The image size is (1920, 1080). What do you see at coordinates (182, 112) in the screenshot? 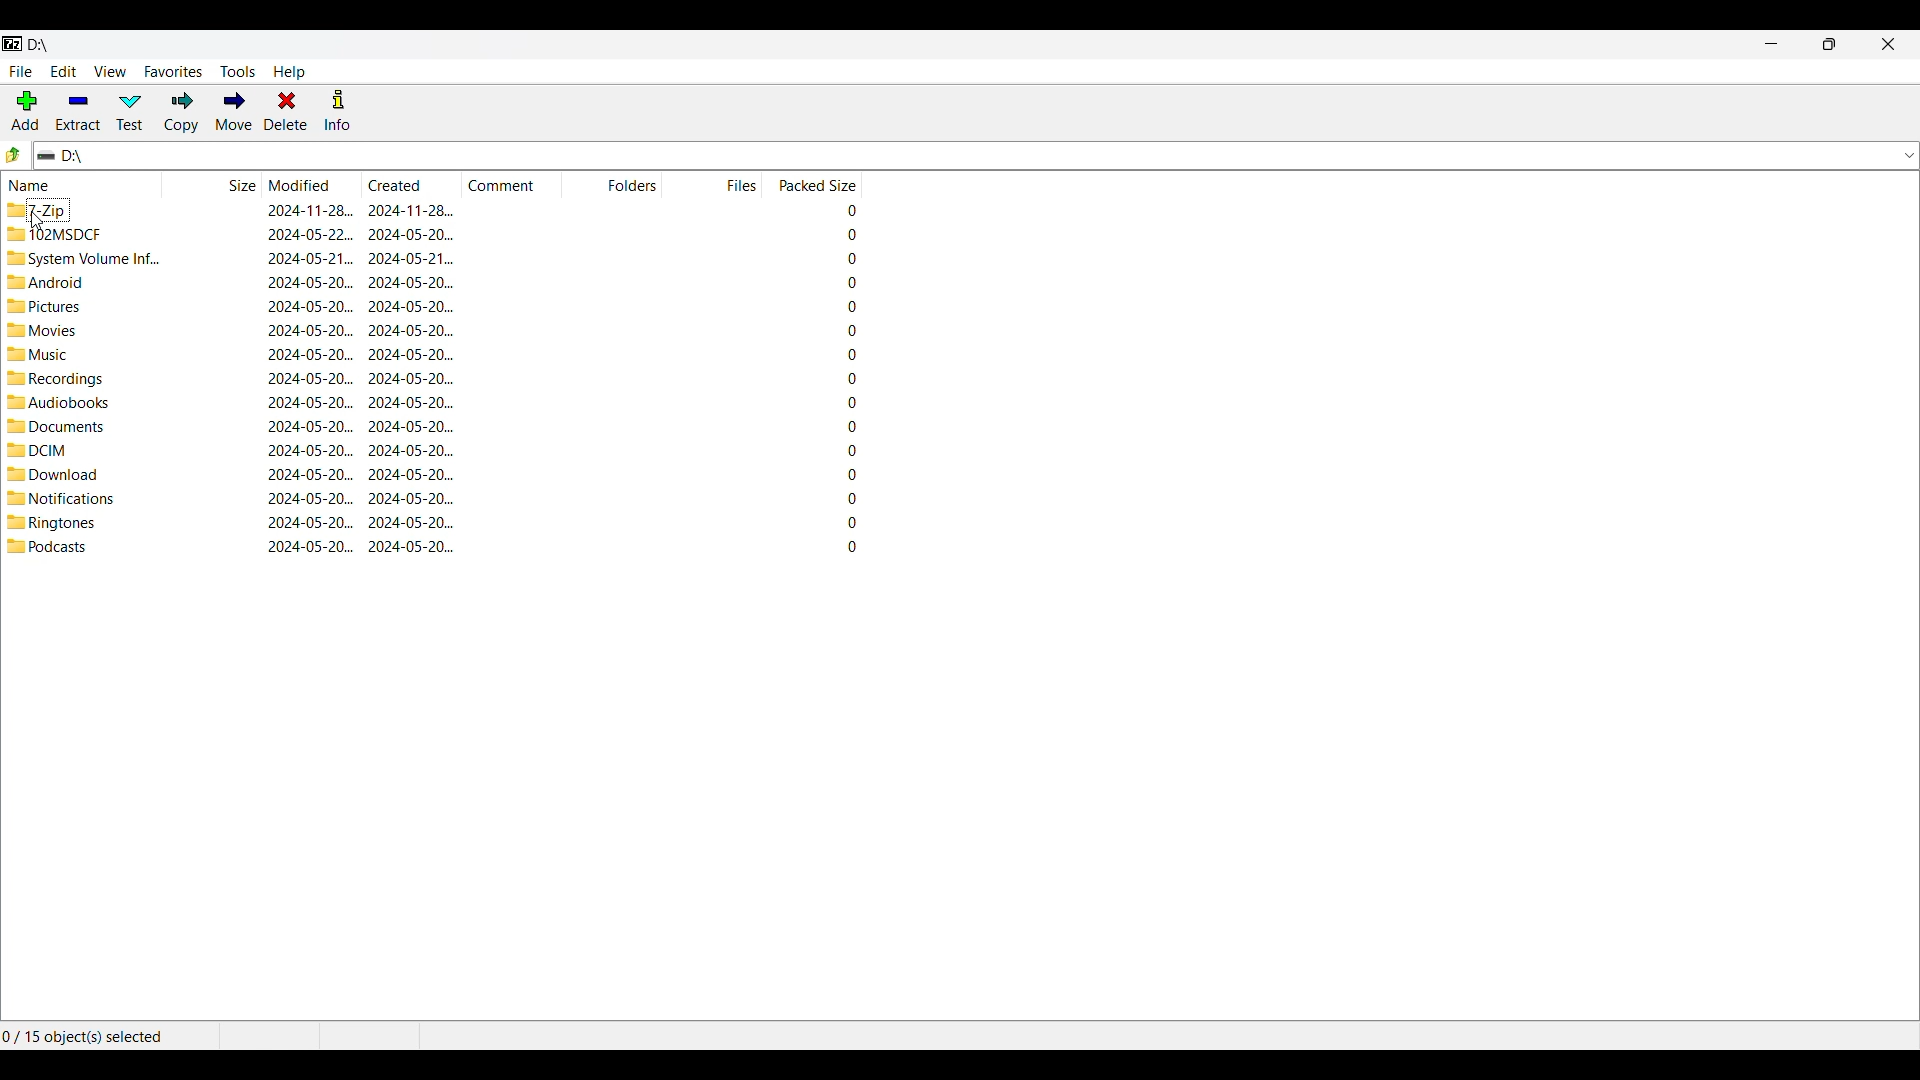
I see `Copy` at bounding box center [182, 112].